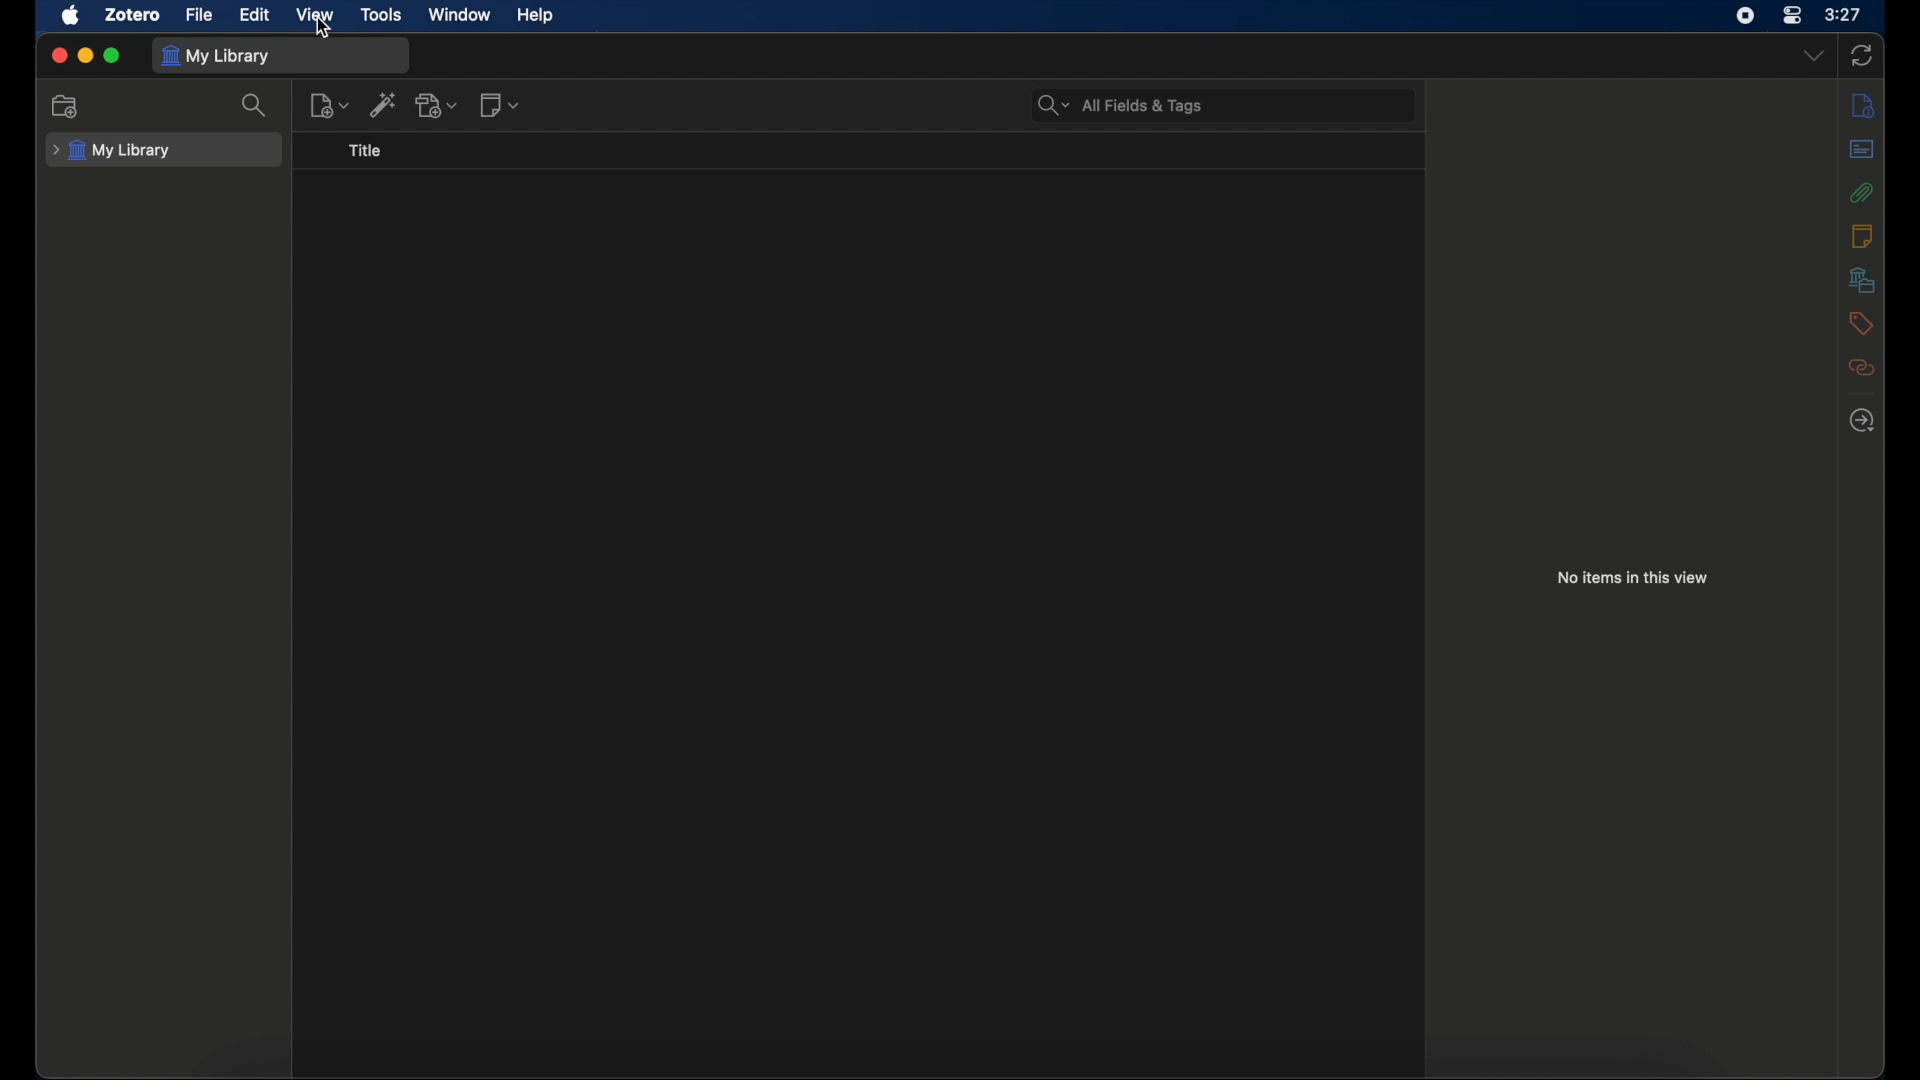 The width and height of the screenshot is (1920, 1080). What do you see at coordinates (1861, 148) in the screenshot?
I see `abstract` at bounding box center [1861, 148].